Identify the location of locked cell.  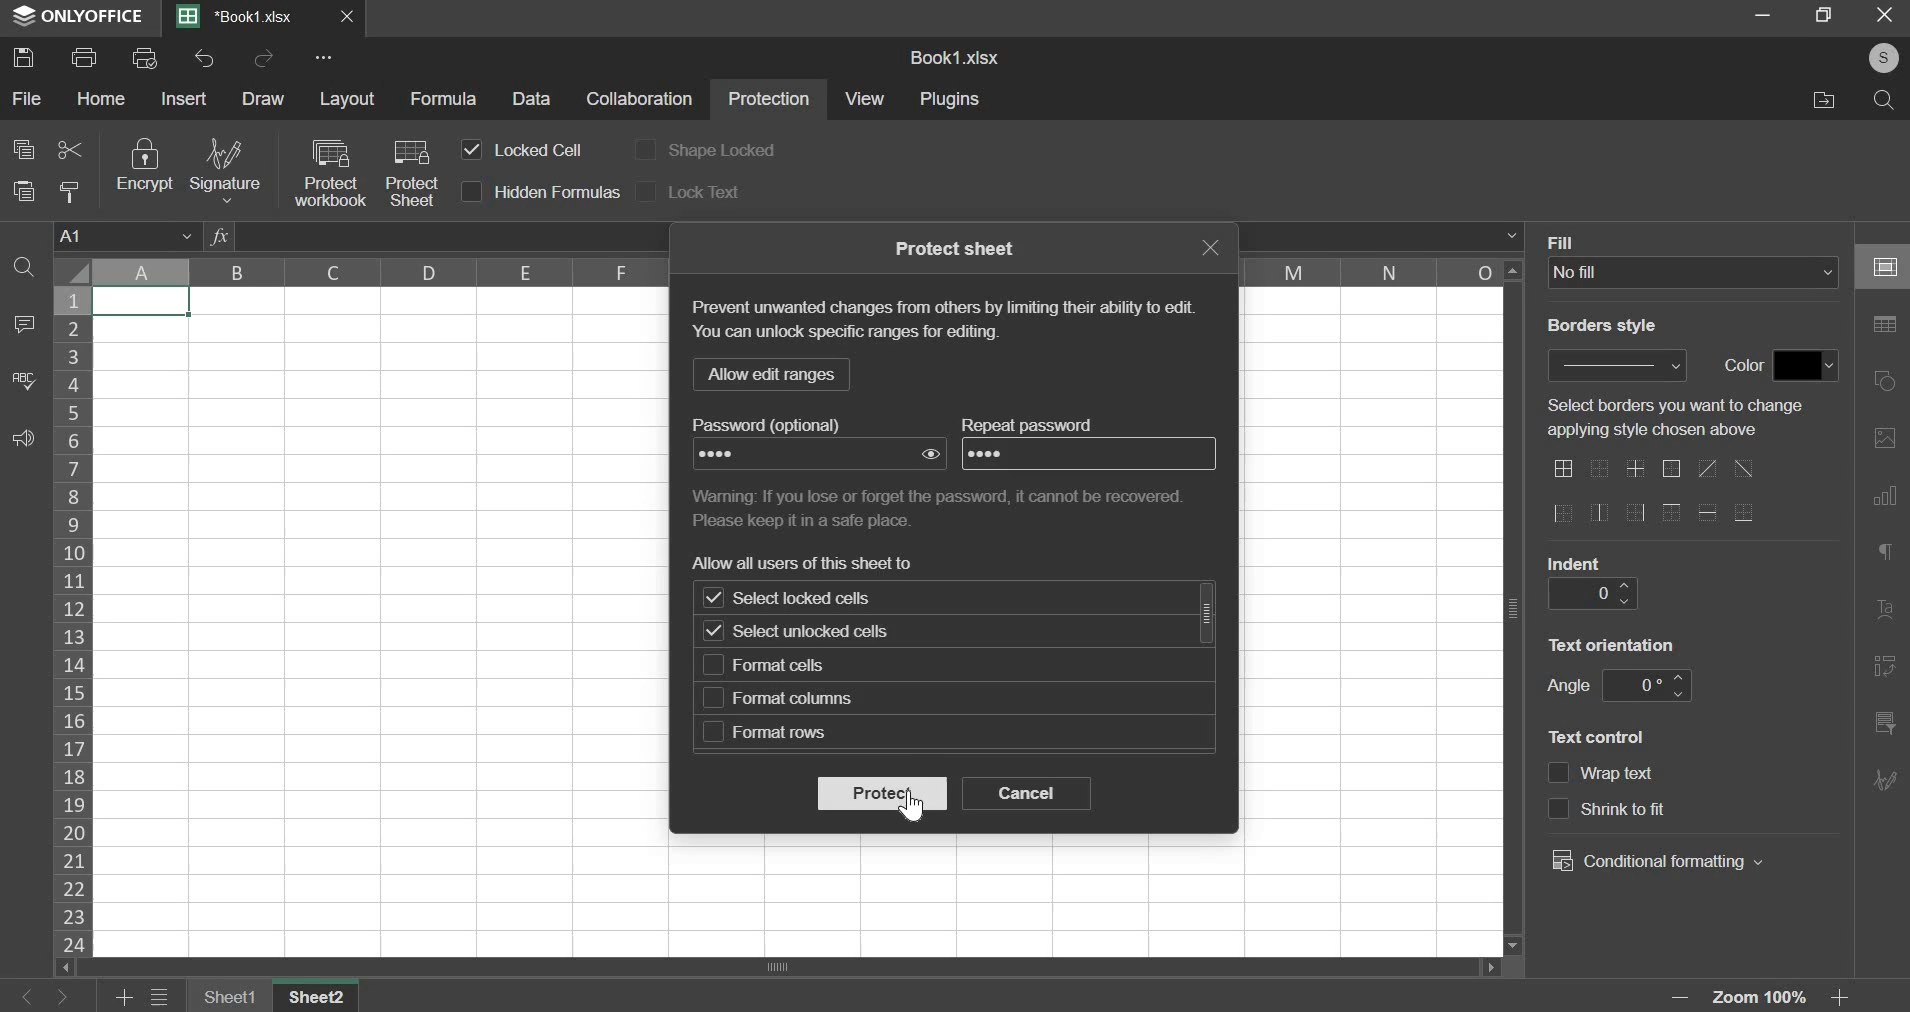
(536, 149).